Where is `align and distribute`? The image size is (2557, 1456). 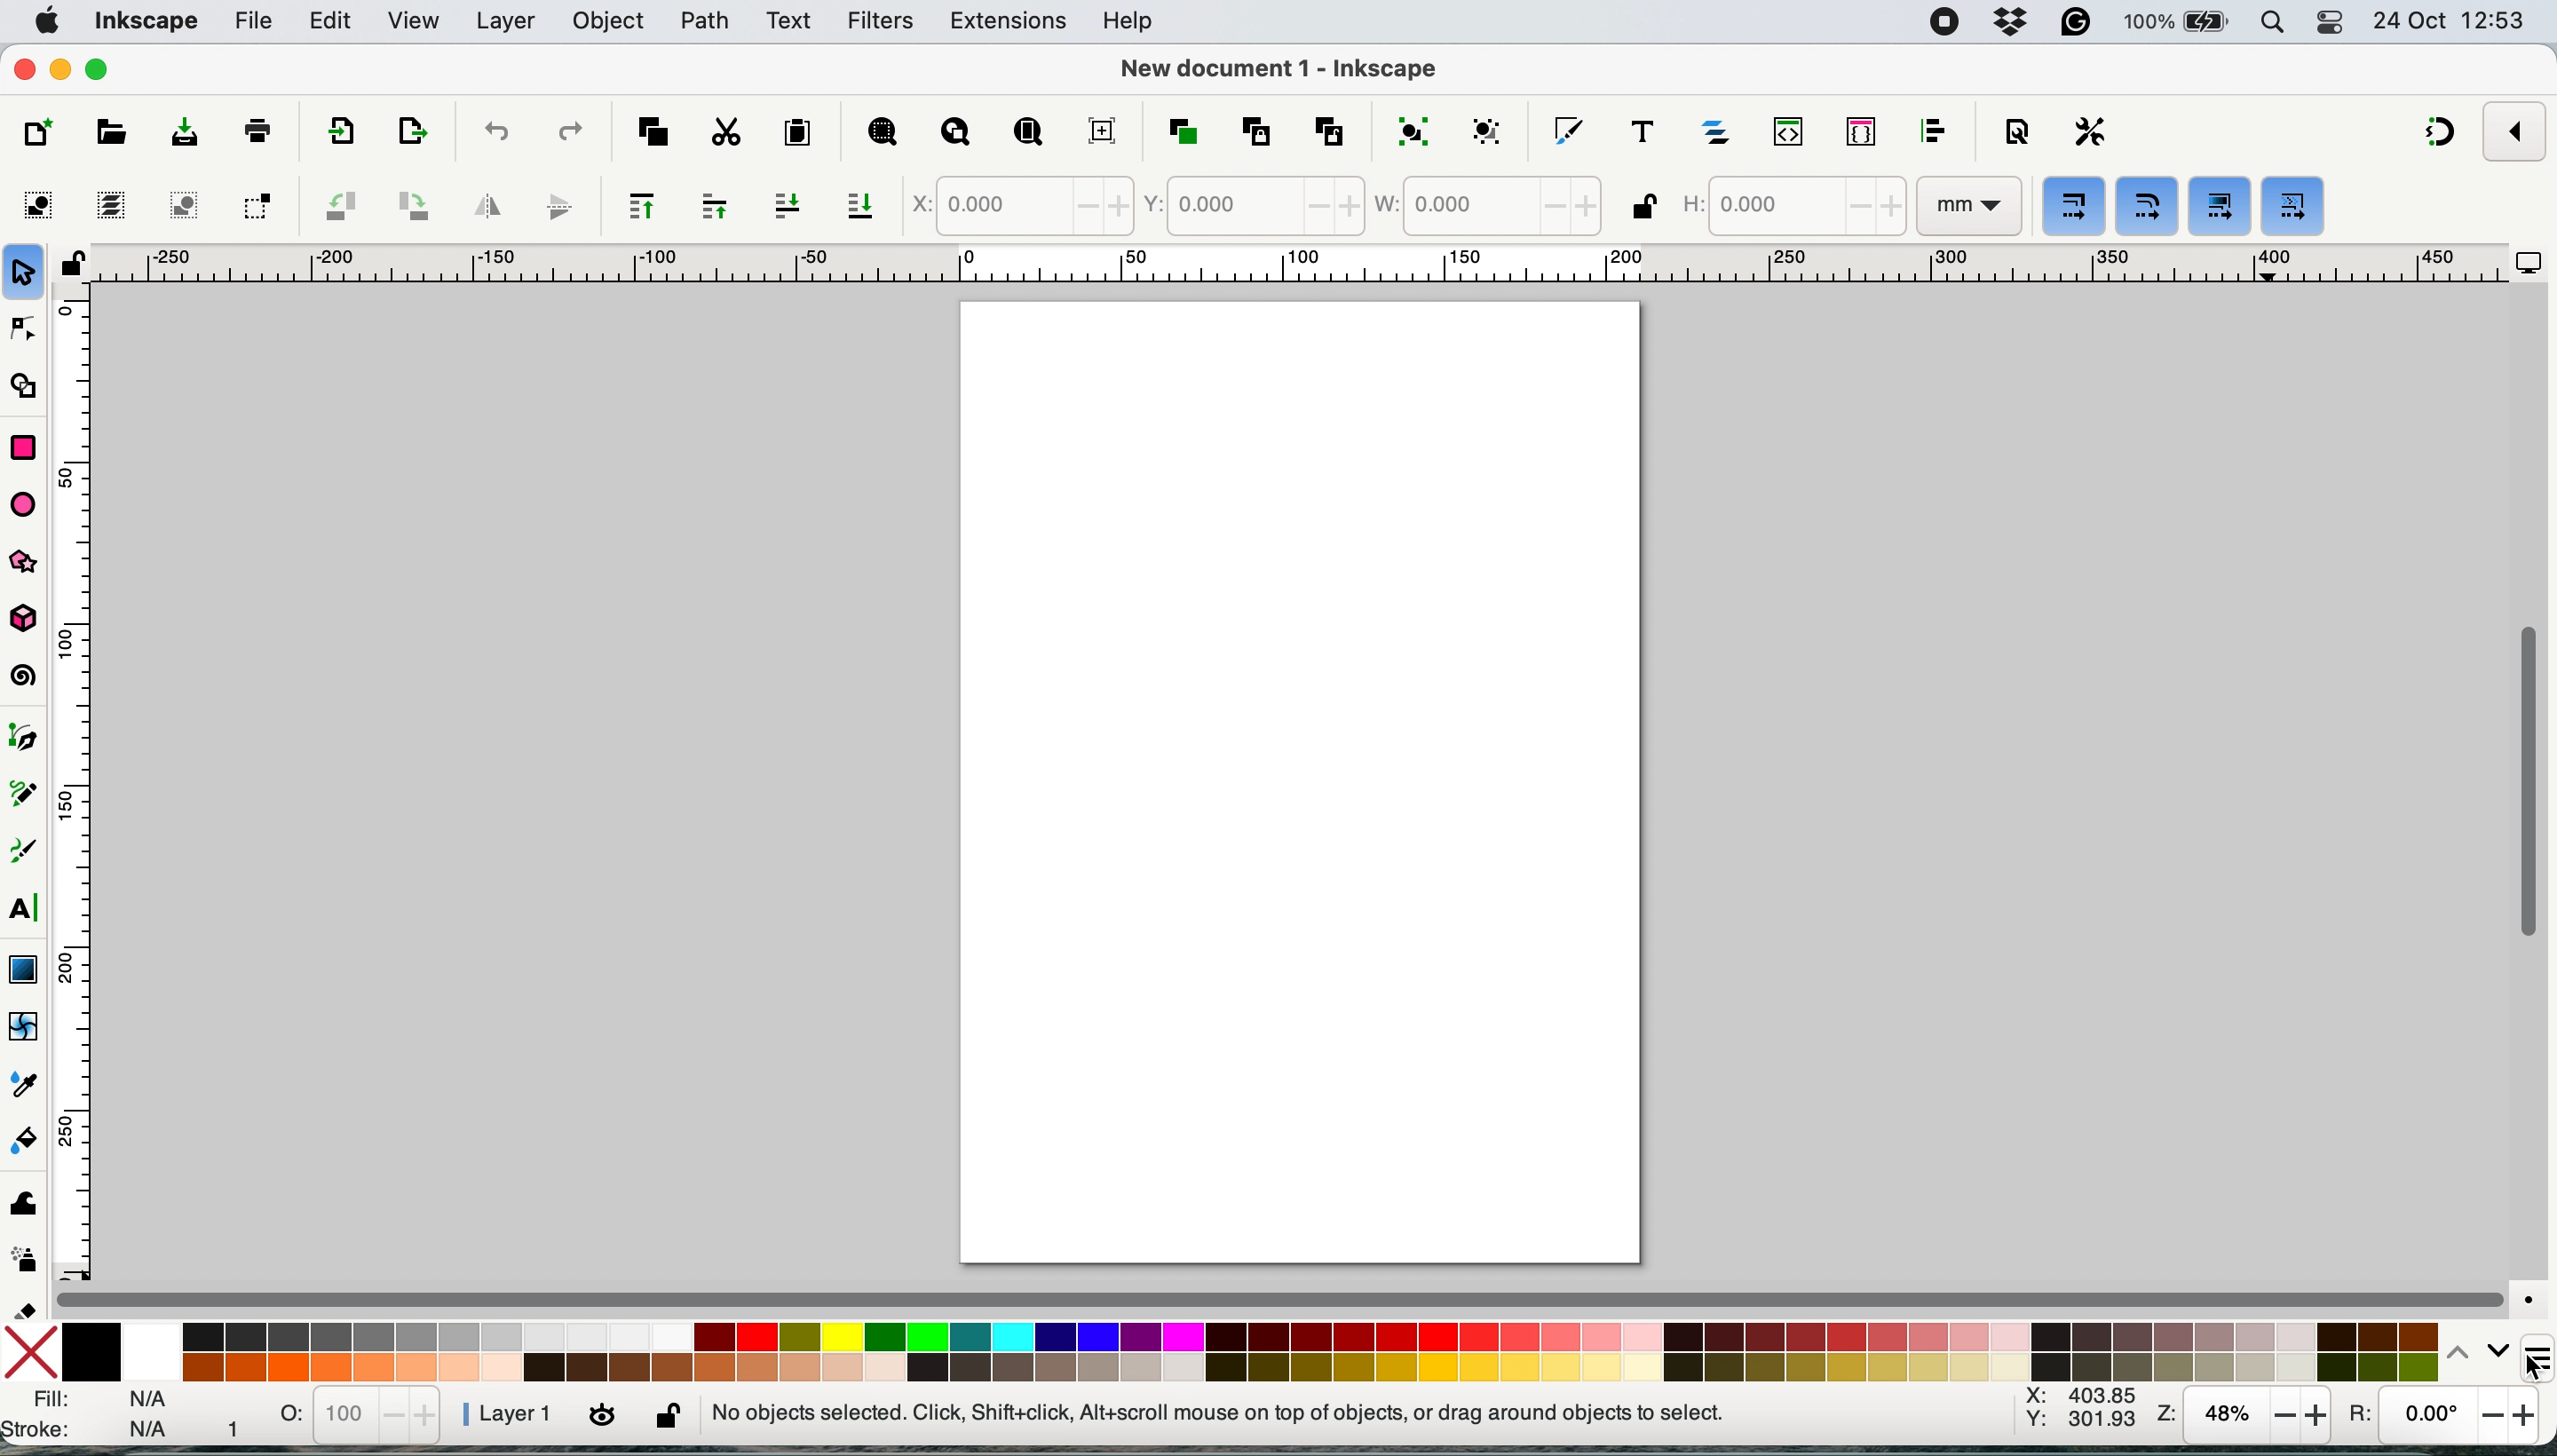
align and distribute is located at coordinates (1933, 131).